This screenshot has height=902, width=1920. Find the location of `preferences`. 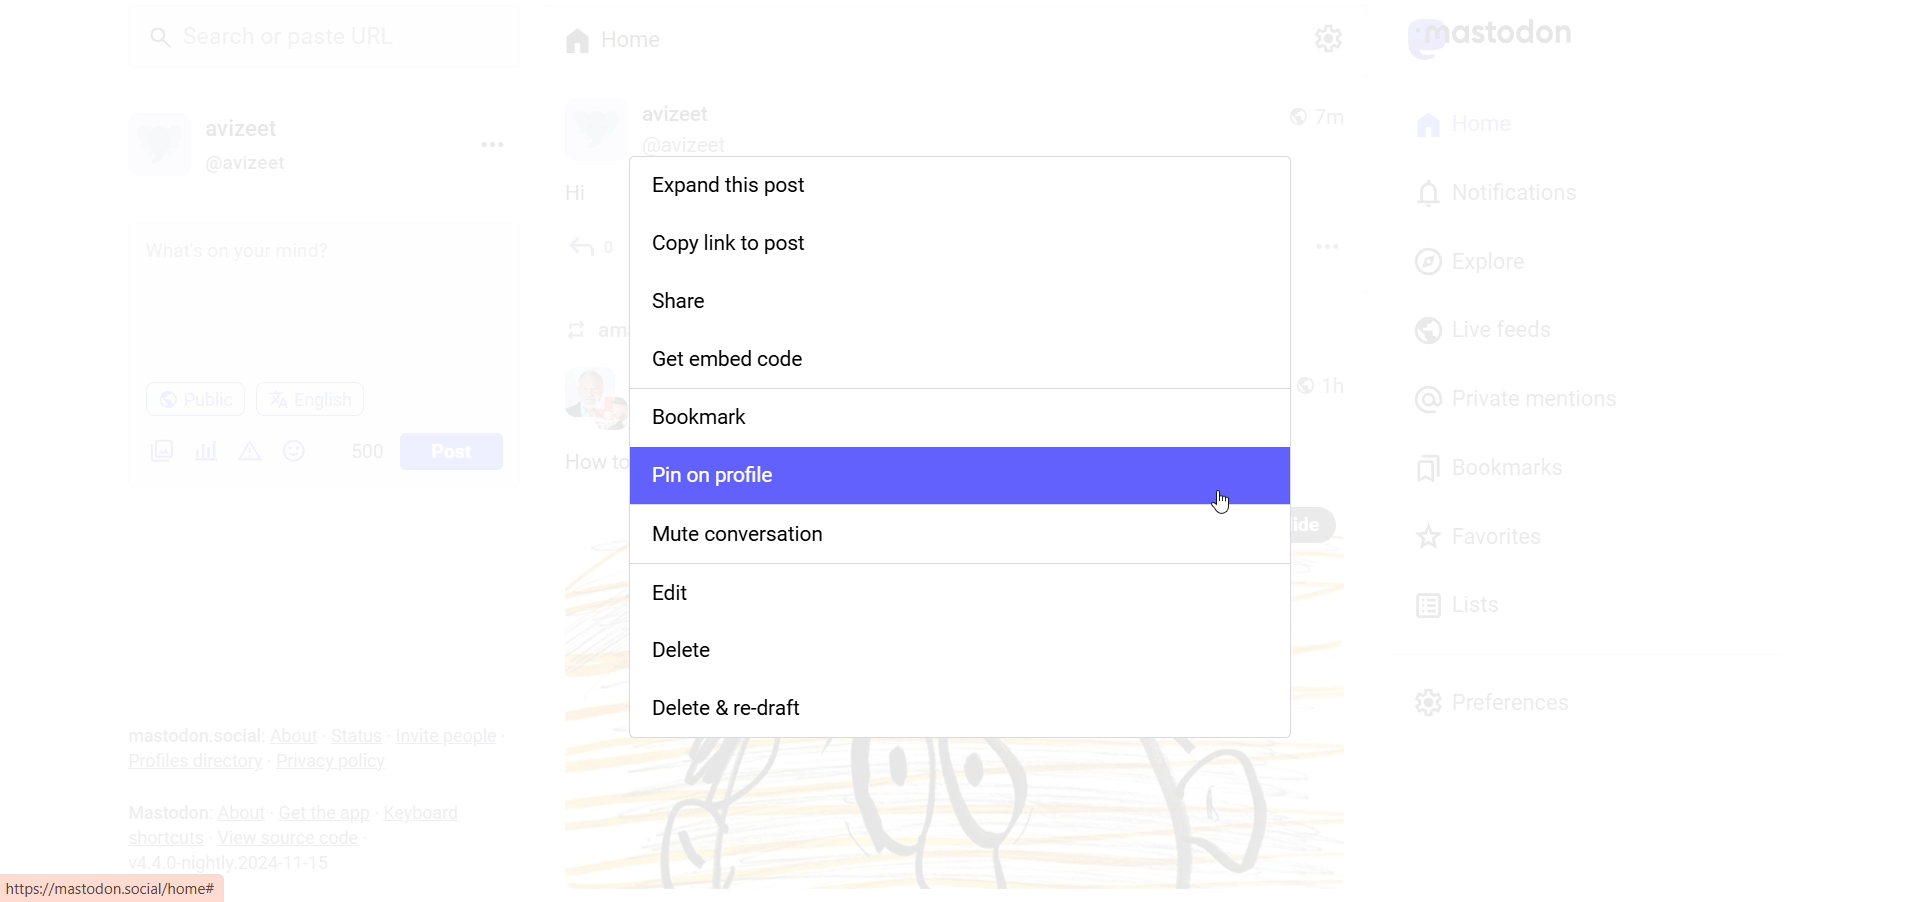

preferences is located at coordinates (1496, 700).